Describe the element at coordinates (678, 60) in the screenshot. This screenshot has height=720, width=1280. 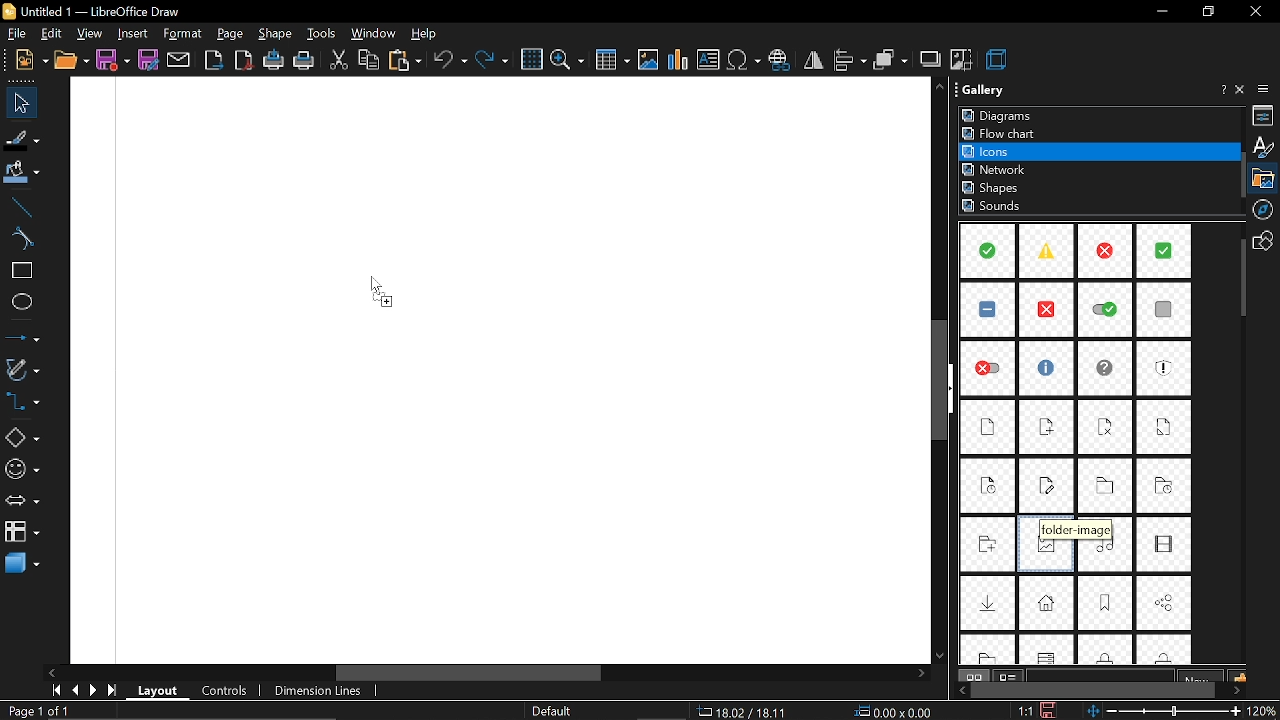
I see `insert chart` at that location.